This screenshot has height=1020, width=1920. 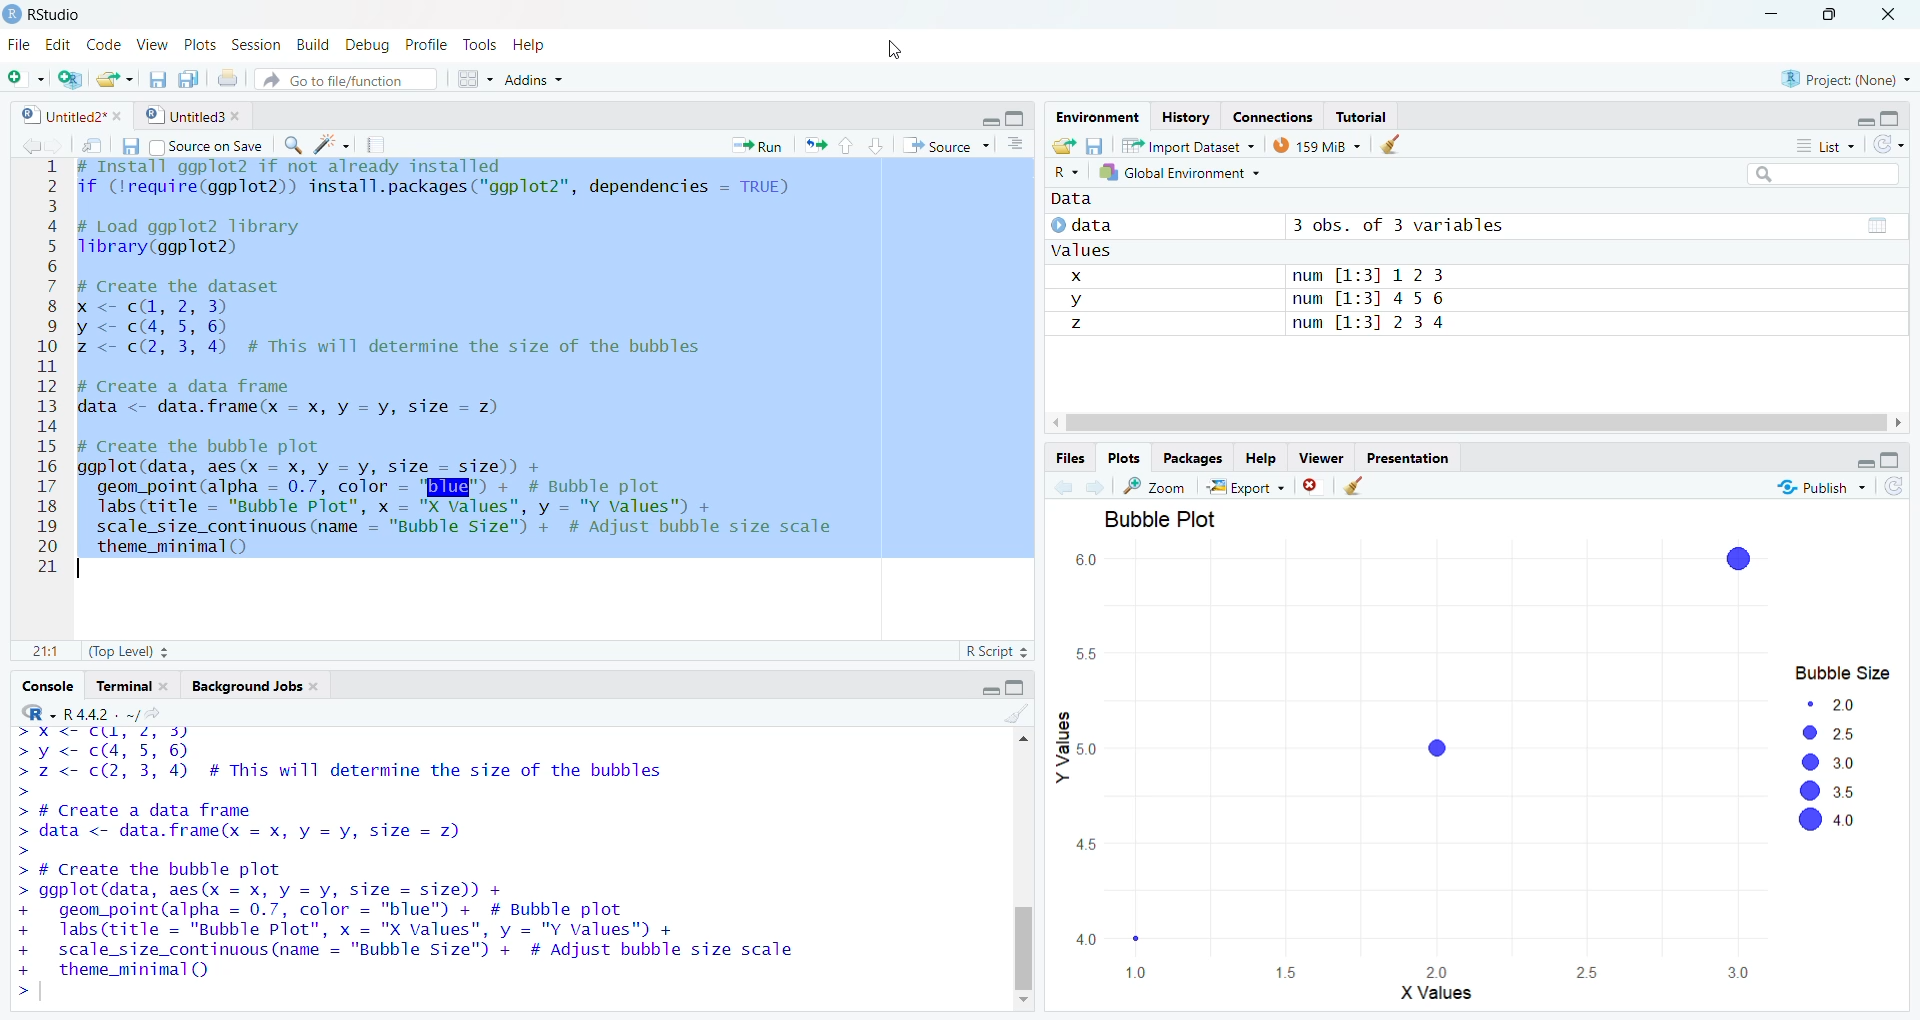 I want to click on ~& Export +, so click(x=1251, y=487).